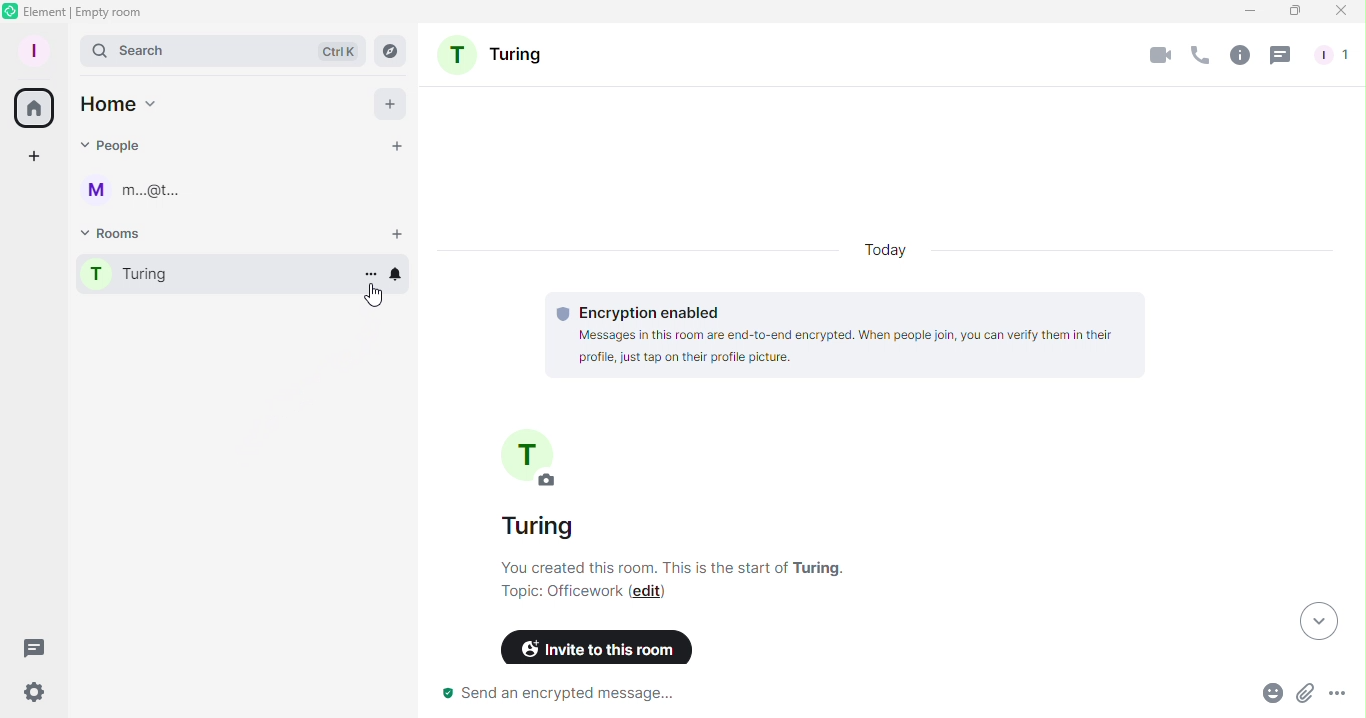 The width and height of the screenshot is (1366, 718). Describe the element at coordinates (674, 567) in the screenshot. I see `Room information` at that location.